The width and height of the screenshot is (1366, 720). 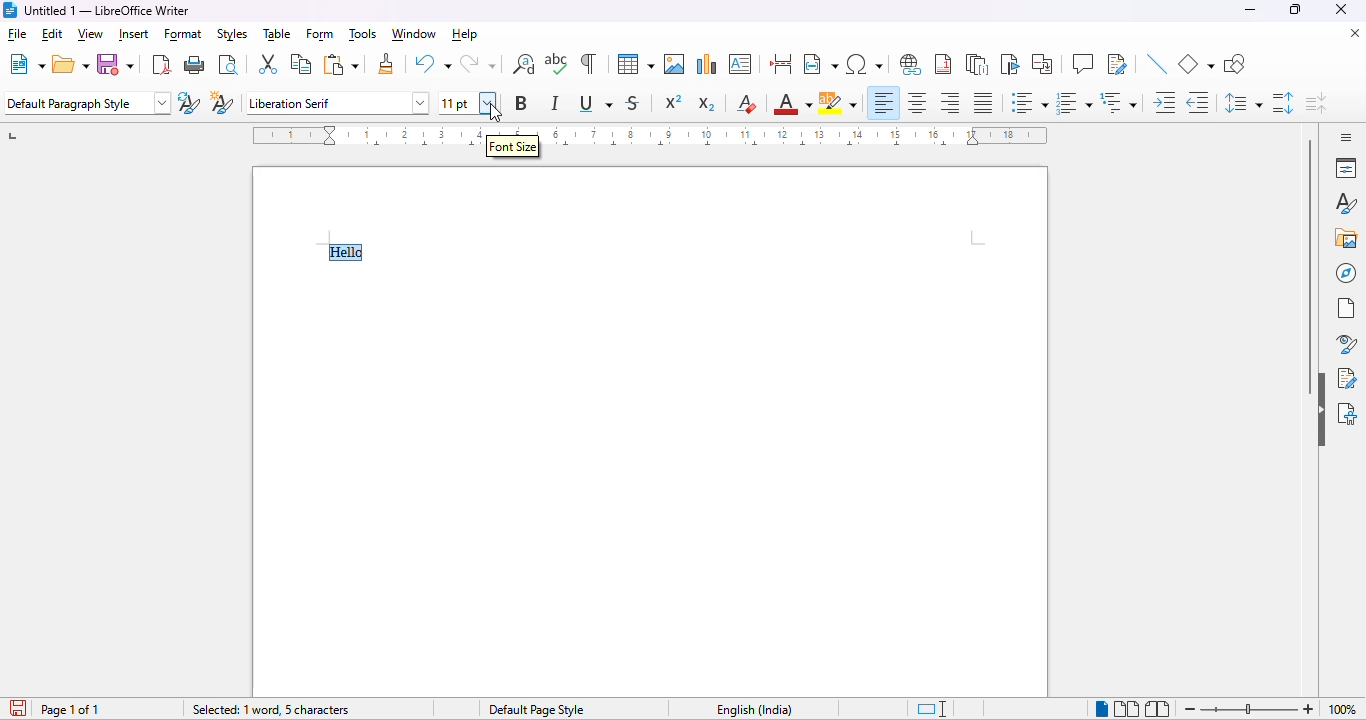 What do you see at coordinates (1012, 64) in the screenshot?
I see `insert bookmark` at bounding box center [1012, 64].